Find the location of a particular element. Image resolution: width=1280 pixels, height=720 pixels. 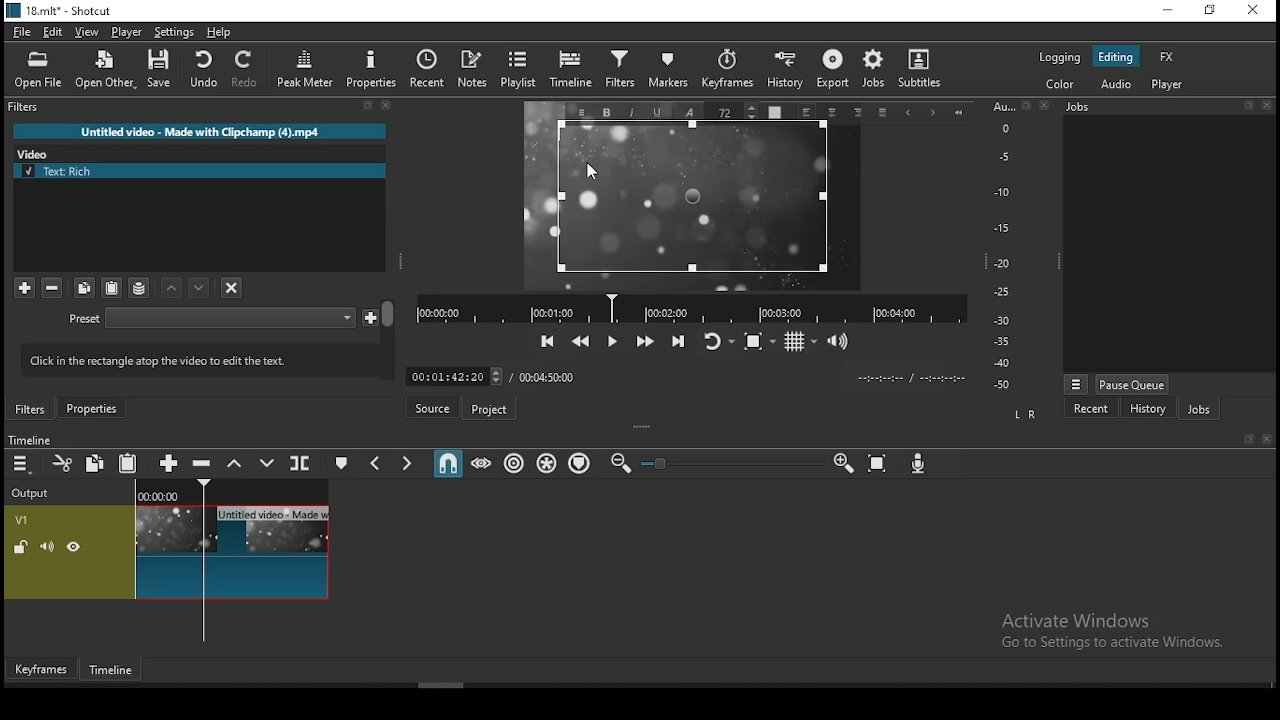

paste is located at coordinates (128, 462).